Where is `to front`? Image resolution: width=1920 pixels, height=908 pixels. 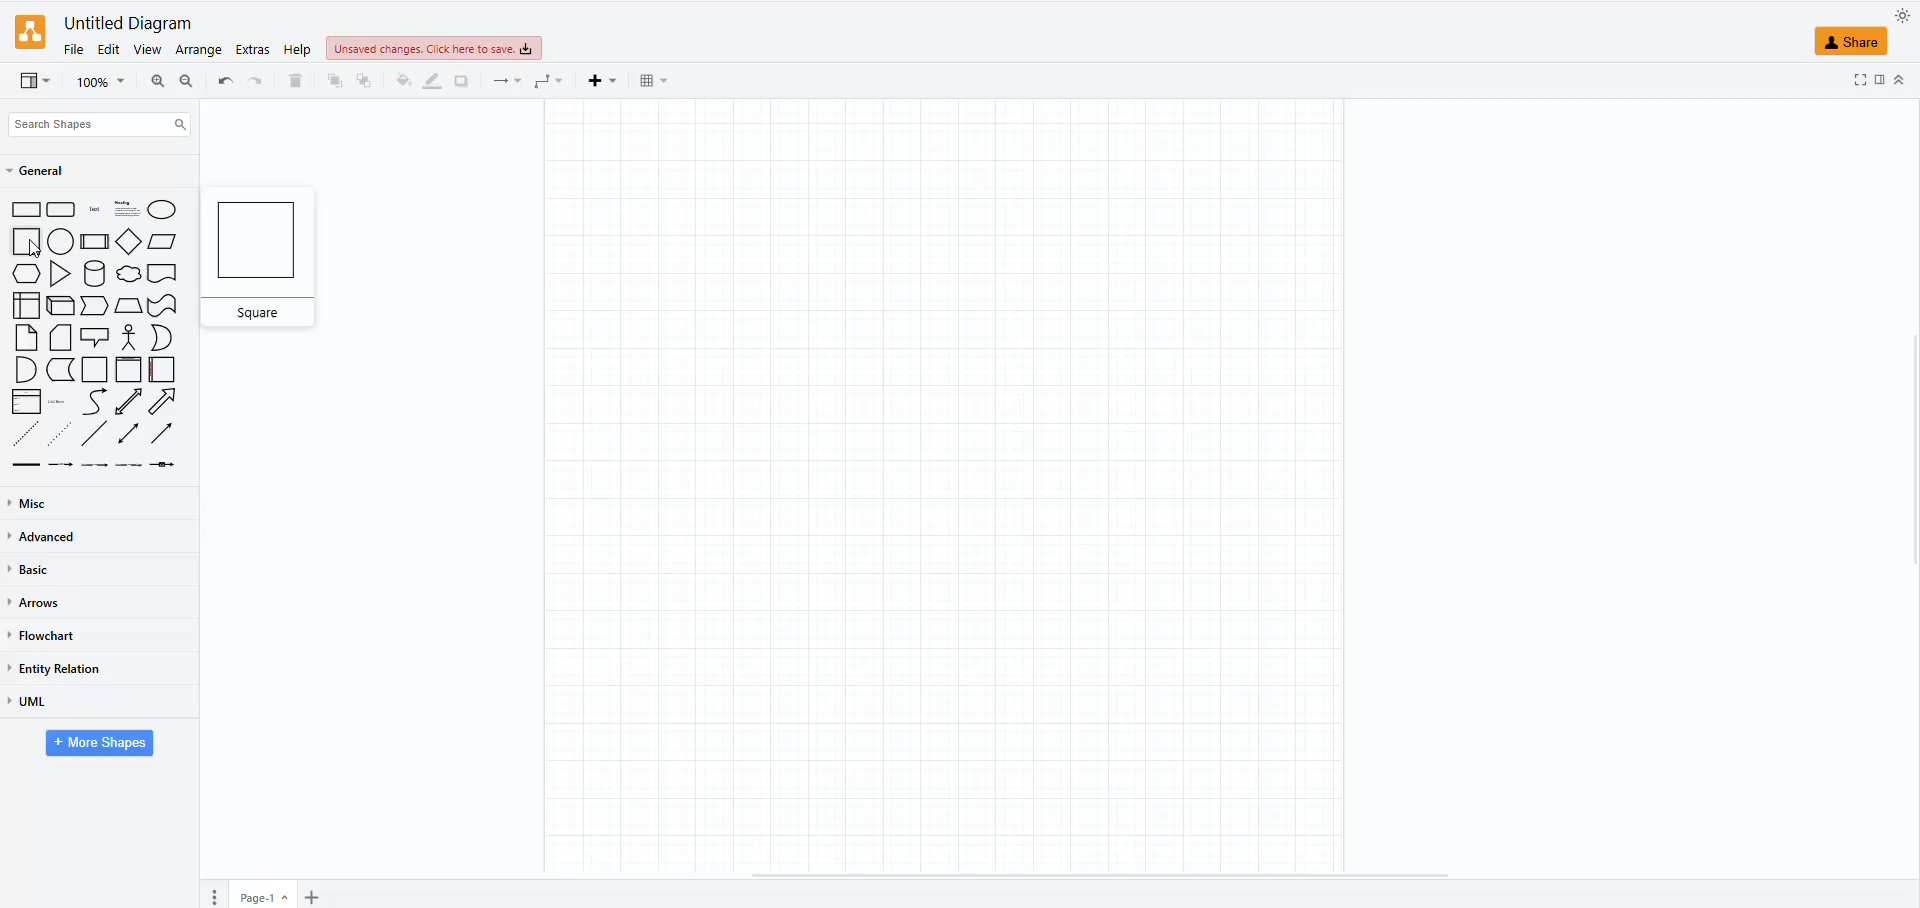
to front is located at coordinates (362, 80).